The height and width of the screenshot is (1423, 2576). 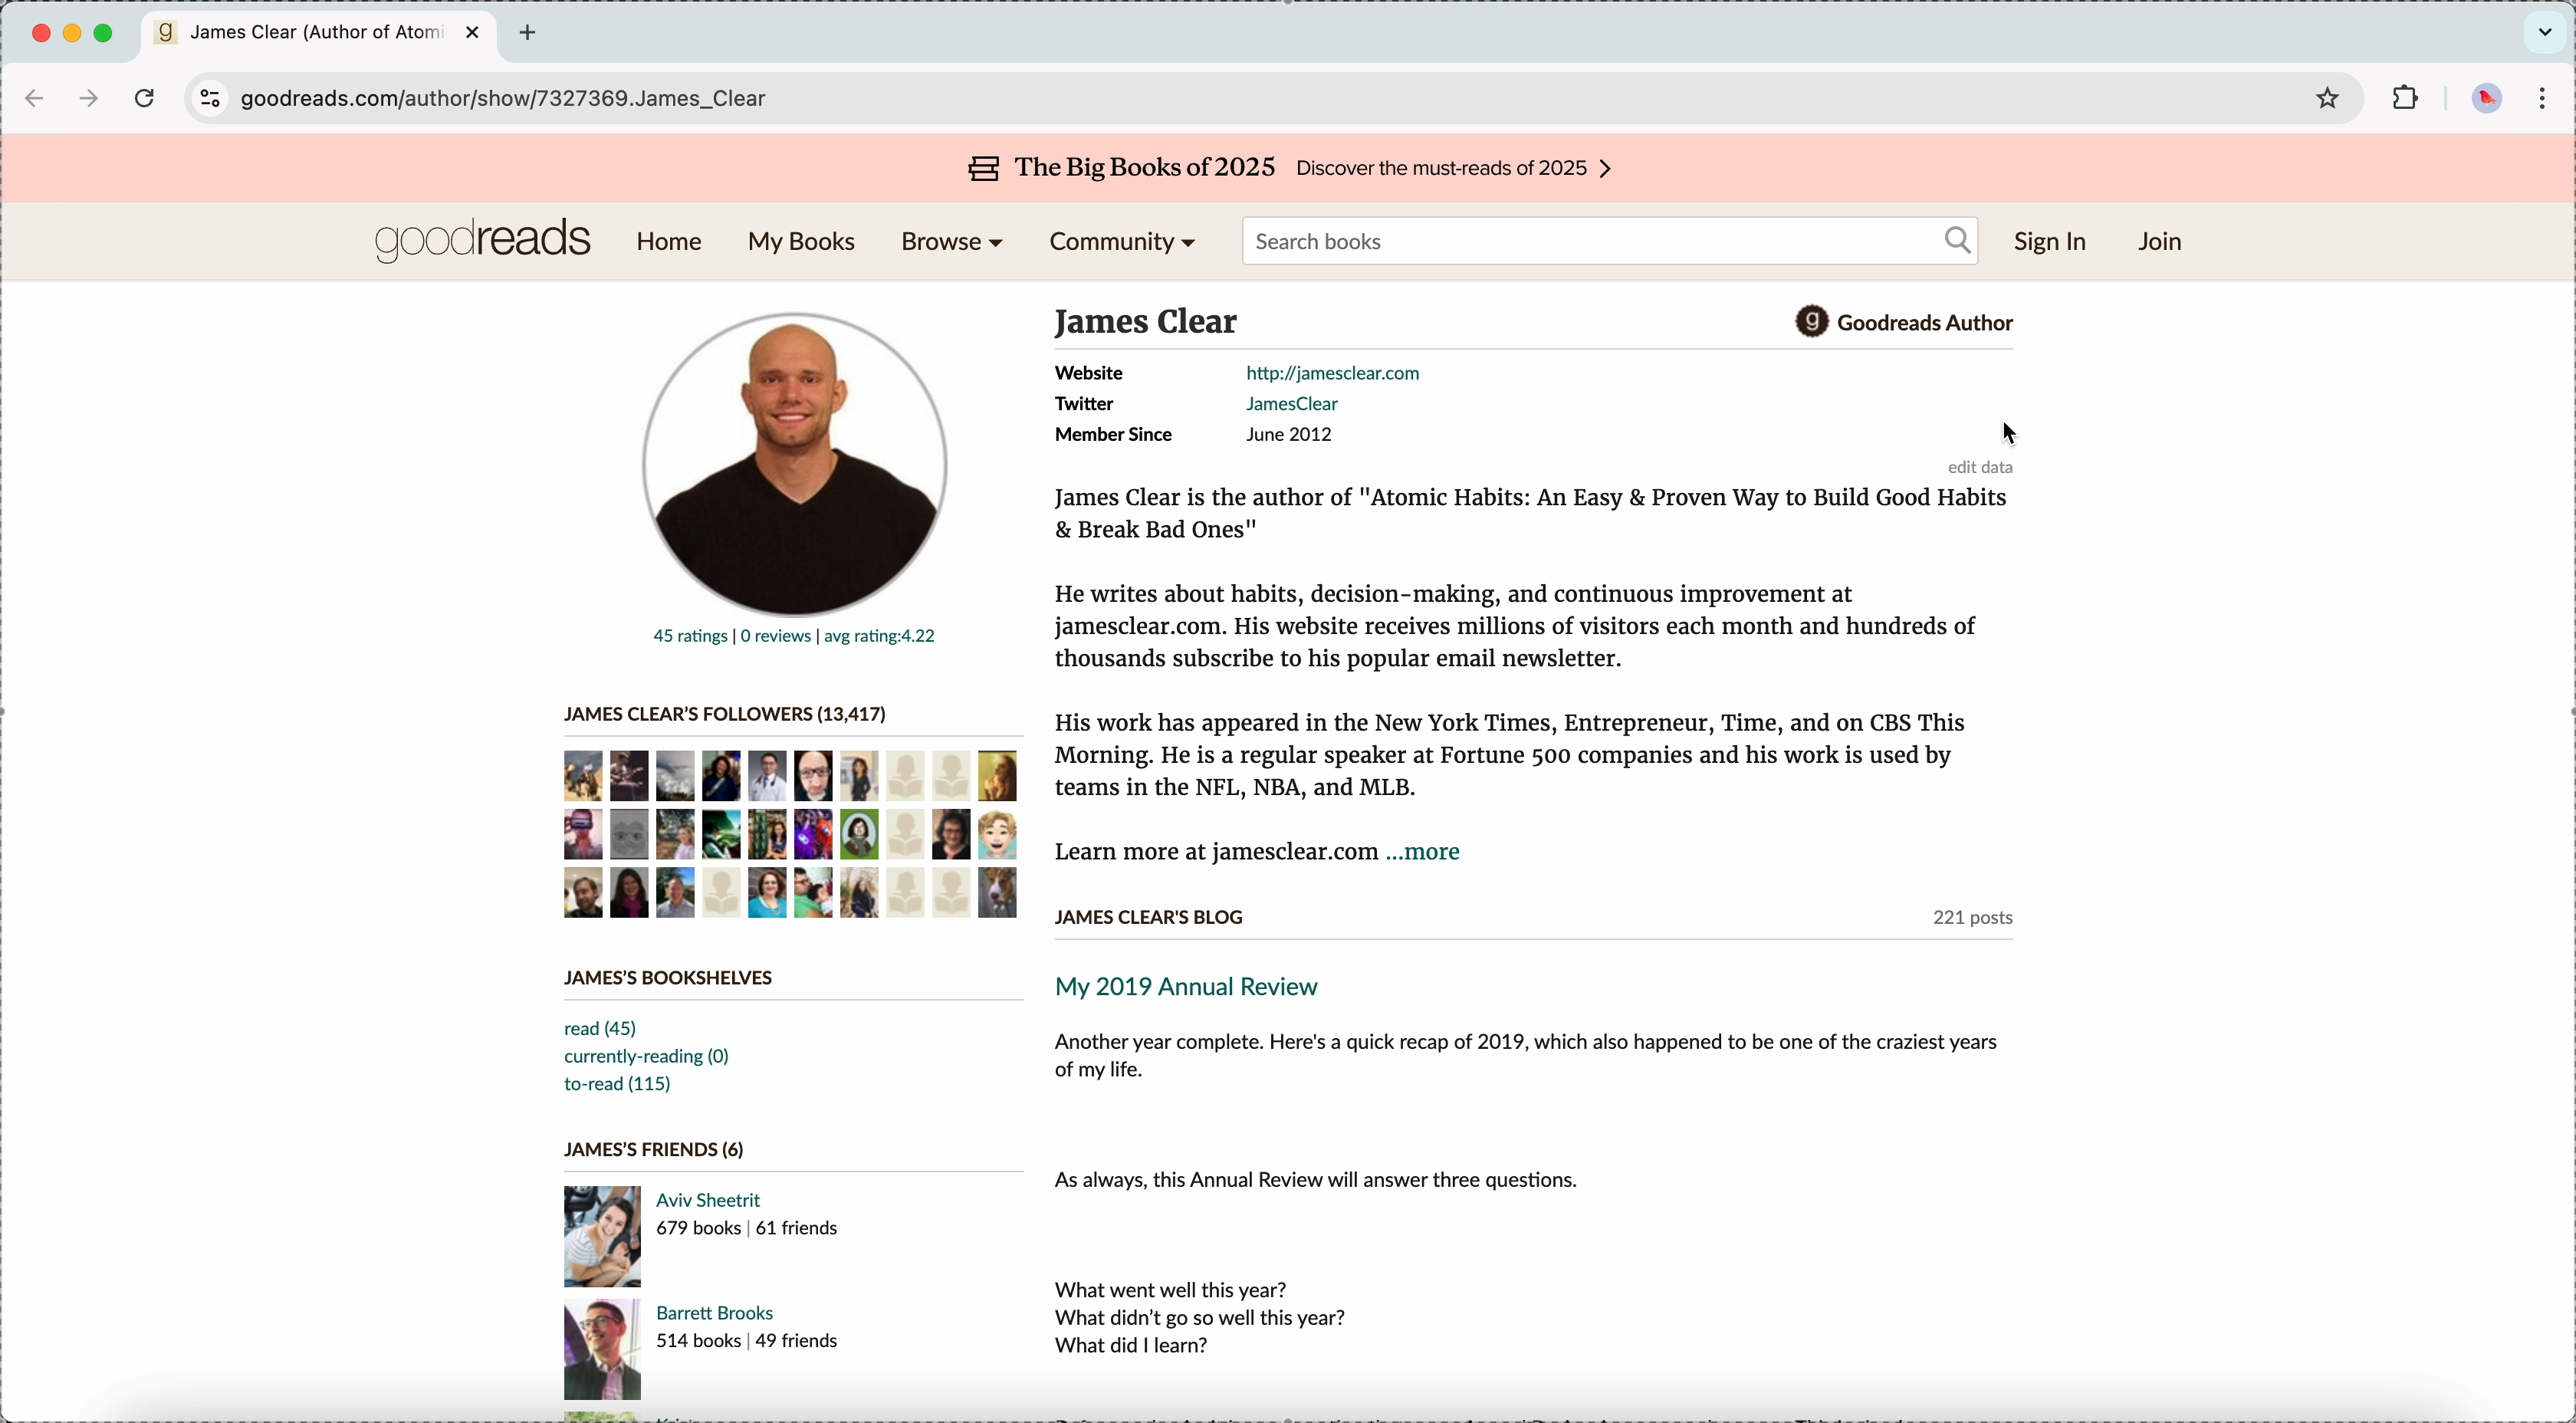 I want to click on my books, so click(x=798, y=244).